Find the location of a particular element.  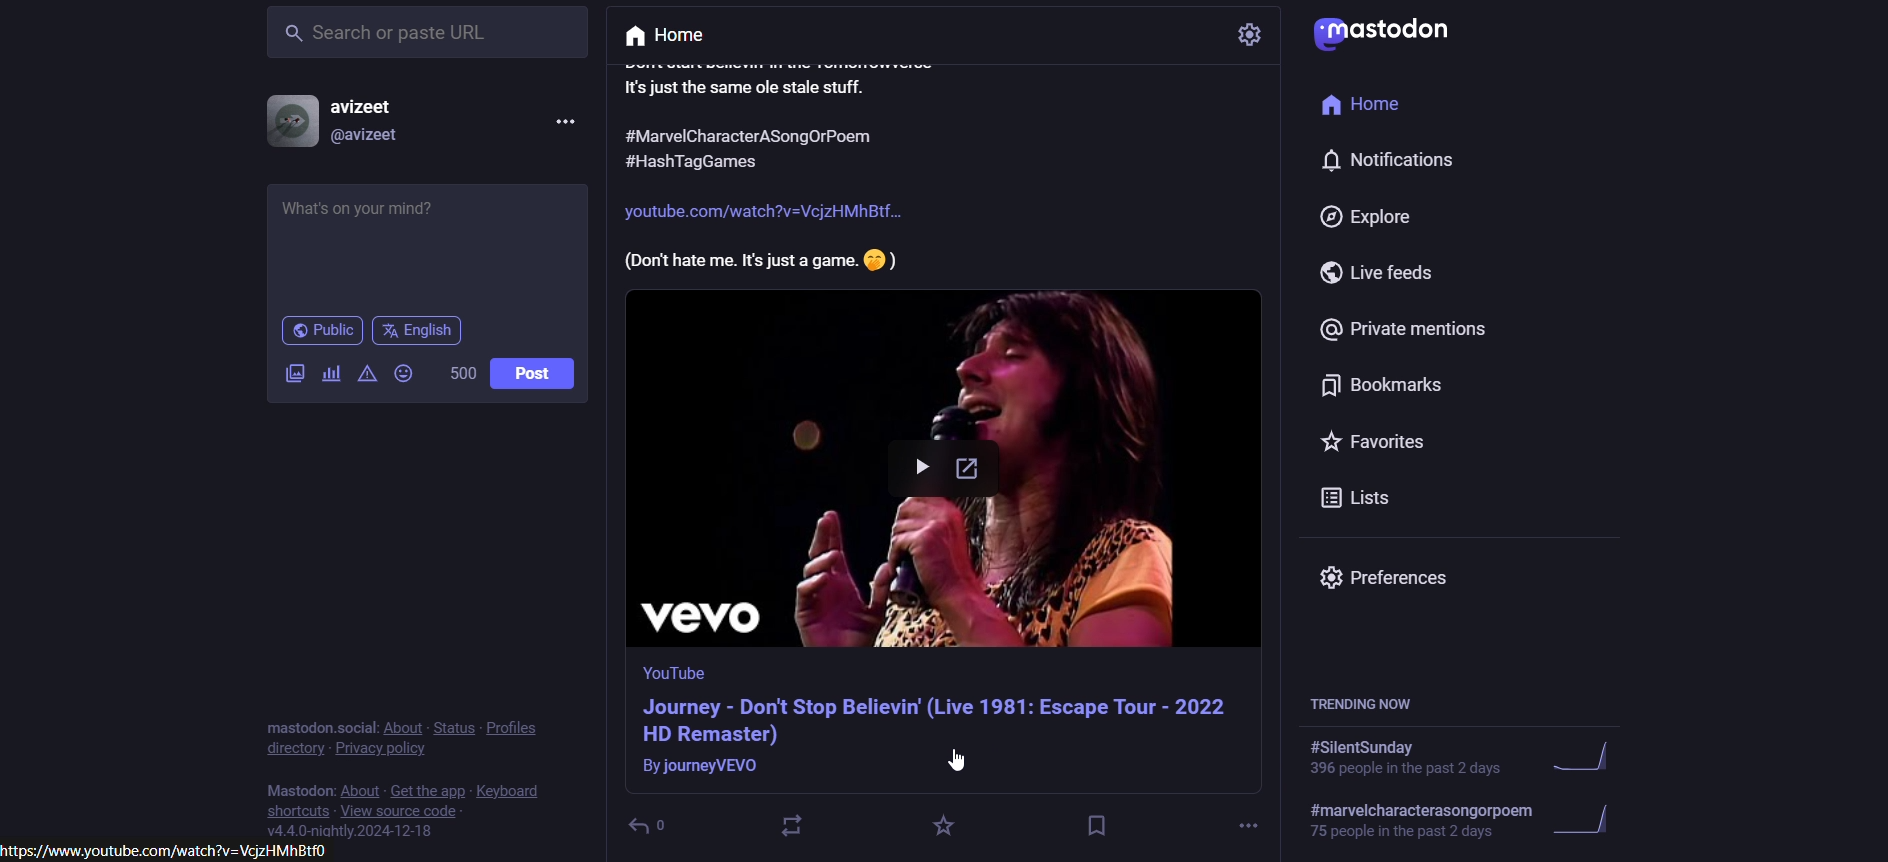

version is located at coordinates (351, 833).